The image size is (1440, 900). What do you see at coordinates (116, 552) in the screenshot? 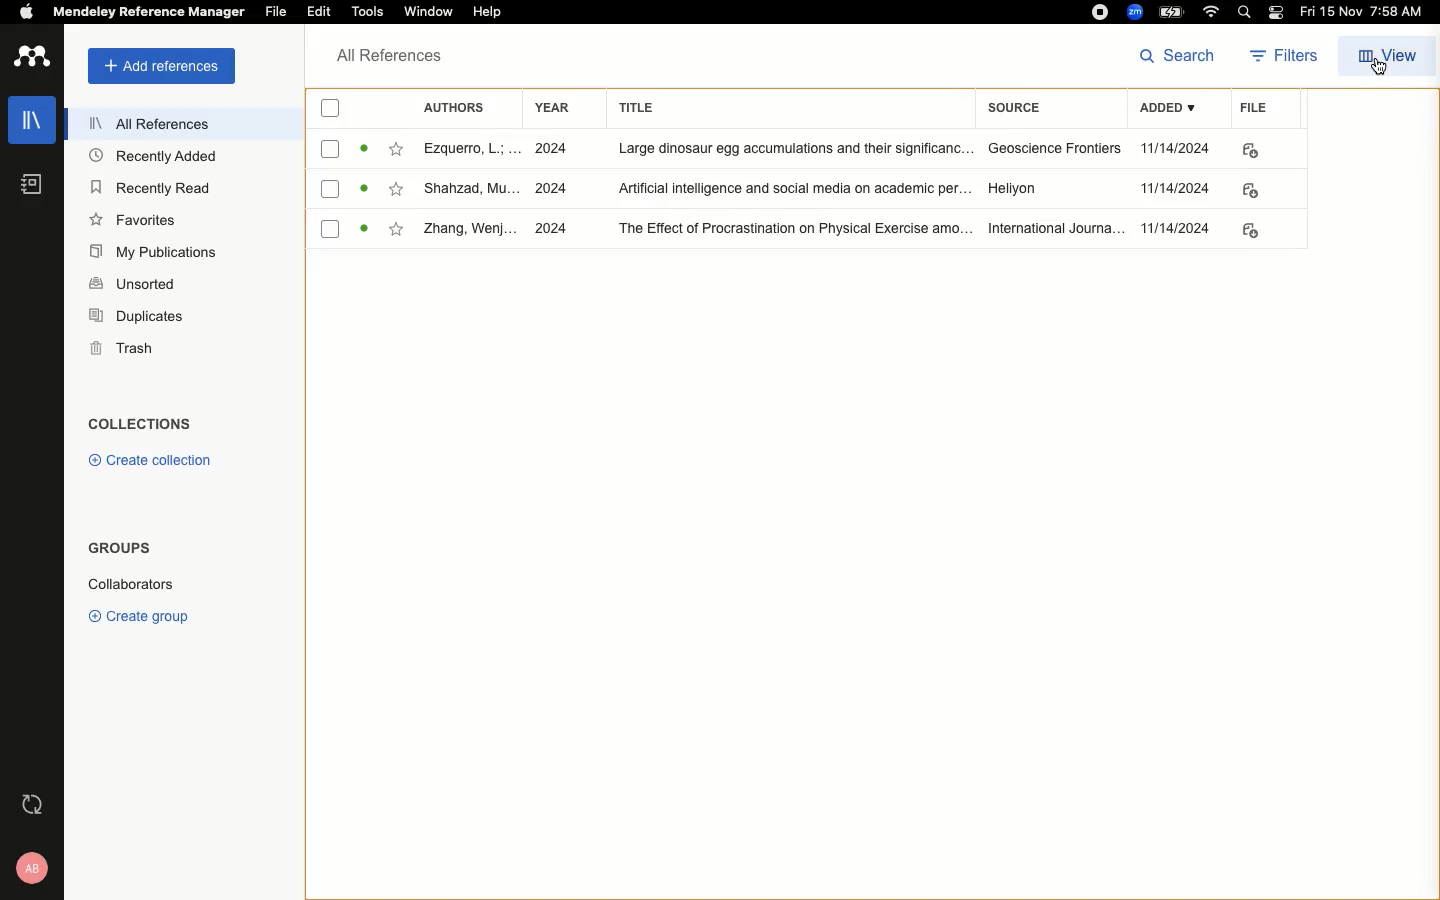
I see `Groups` at bounding box center [116, 552].